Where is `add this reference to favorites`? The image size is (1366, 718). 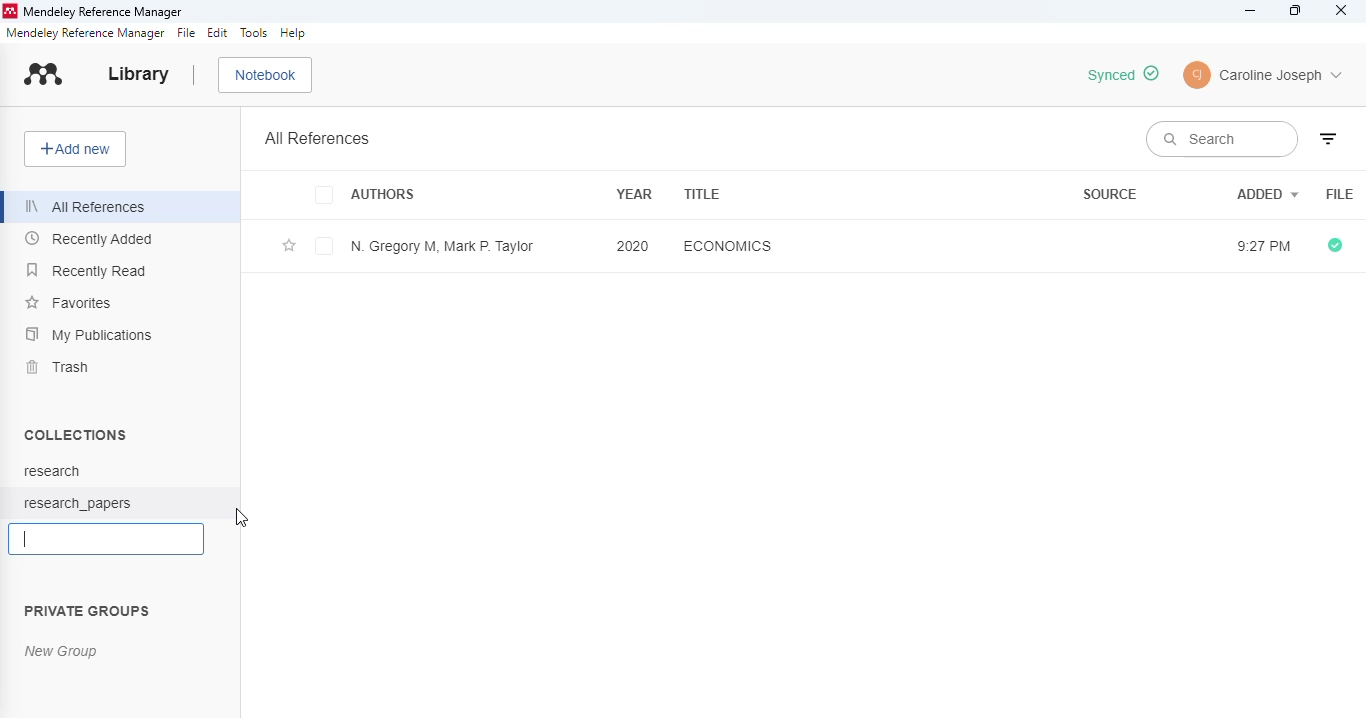 add this reference to favorites is located at coordinates (289, 247).